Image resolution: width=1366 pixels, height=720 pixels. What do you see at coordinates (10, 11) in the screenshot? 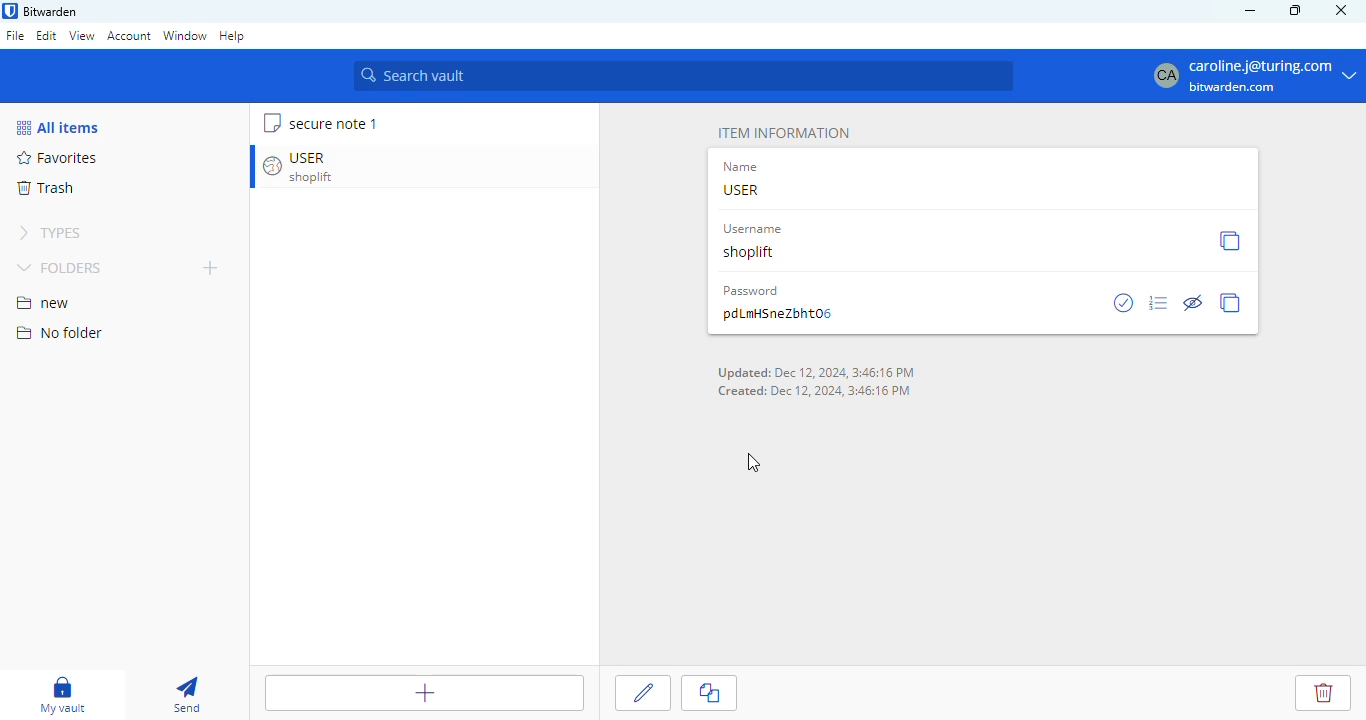
I see `logo` at bounding box center [10, 11].